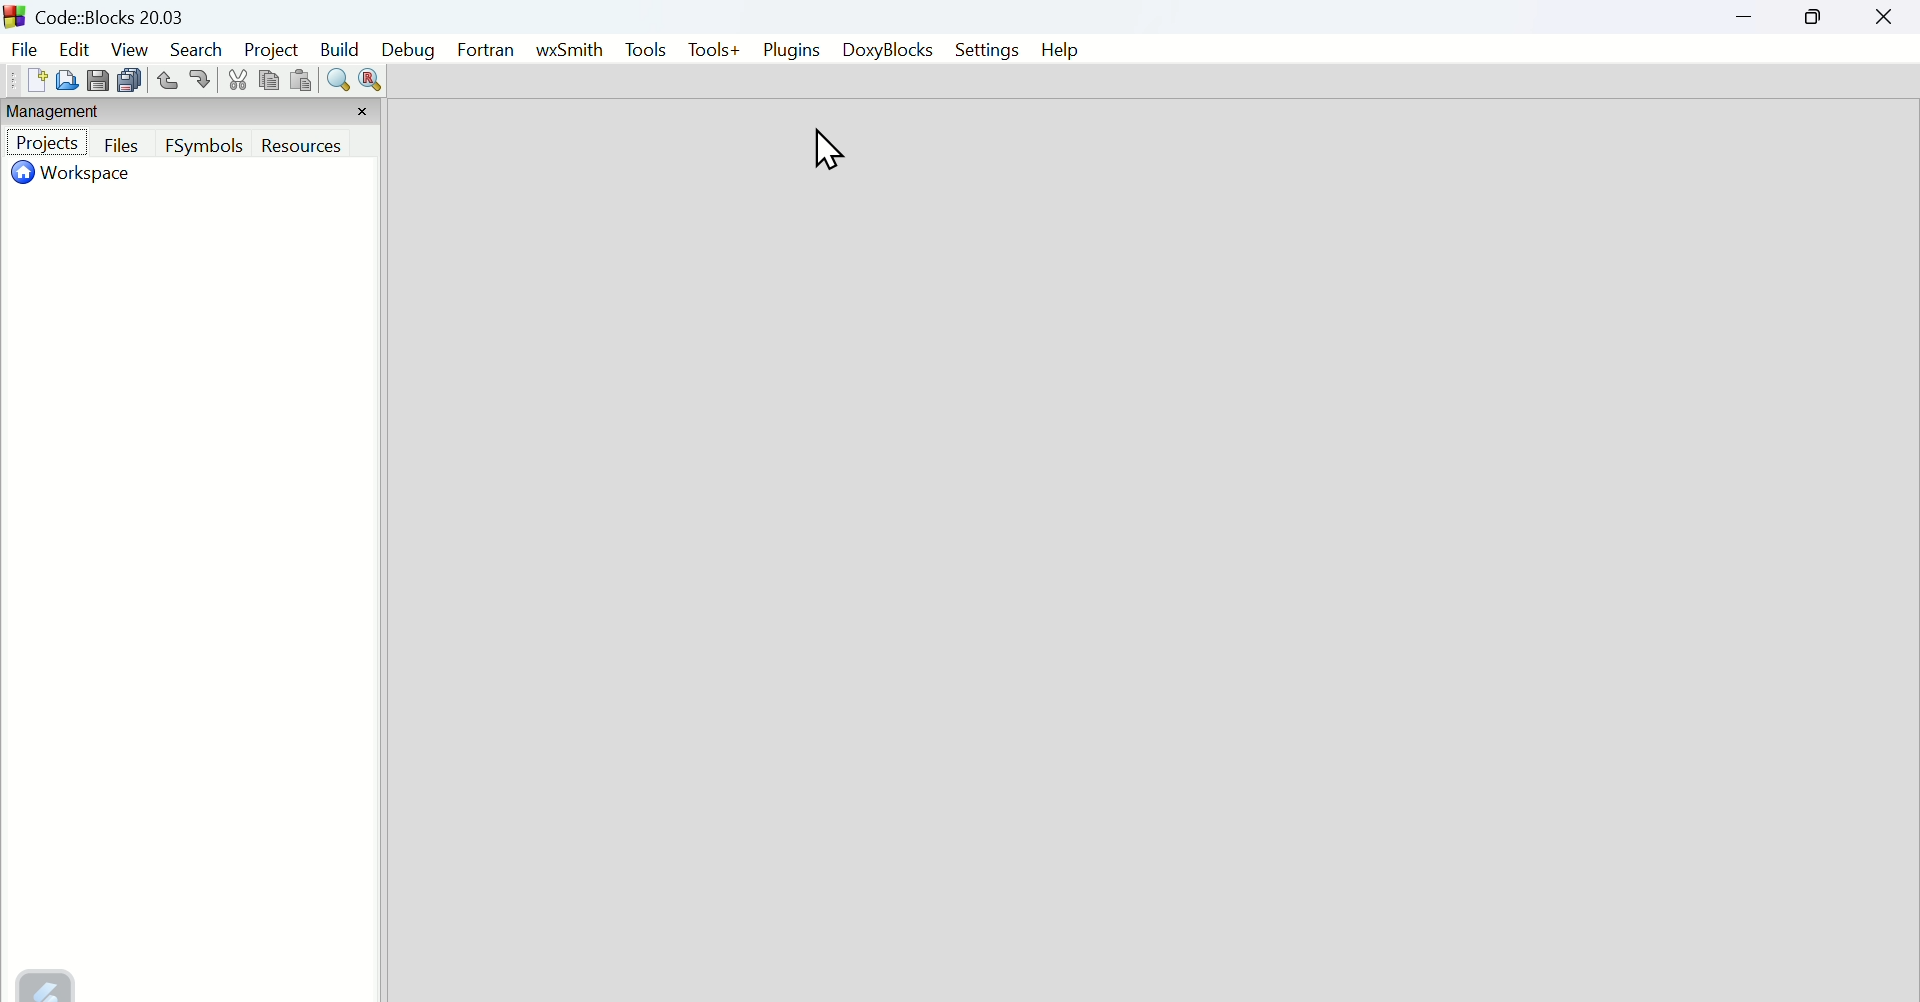  Describe the element at coordinates (47, 142) in the screenshot. I see `Project` at that location.